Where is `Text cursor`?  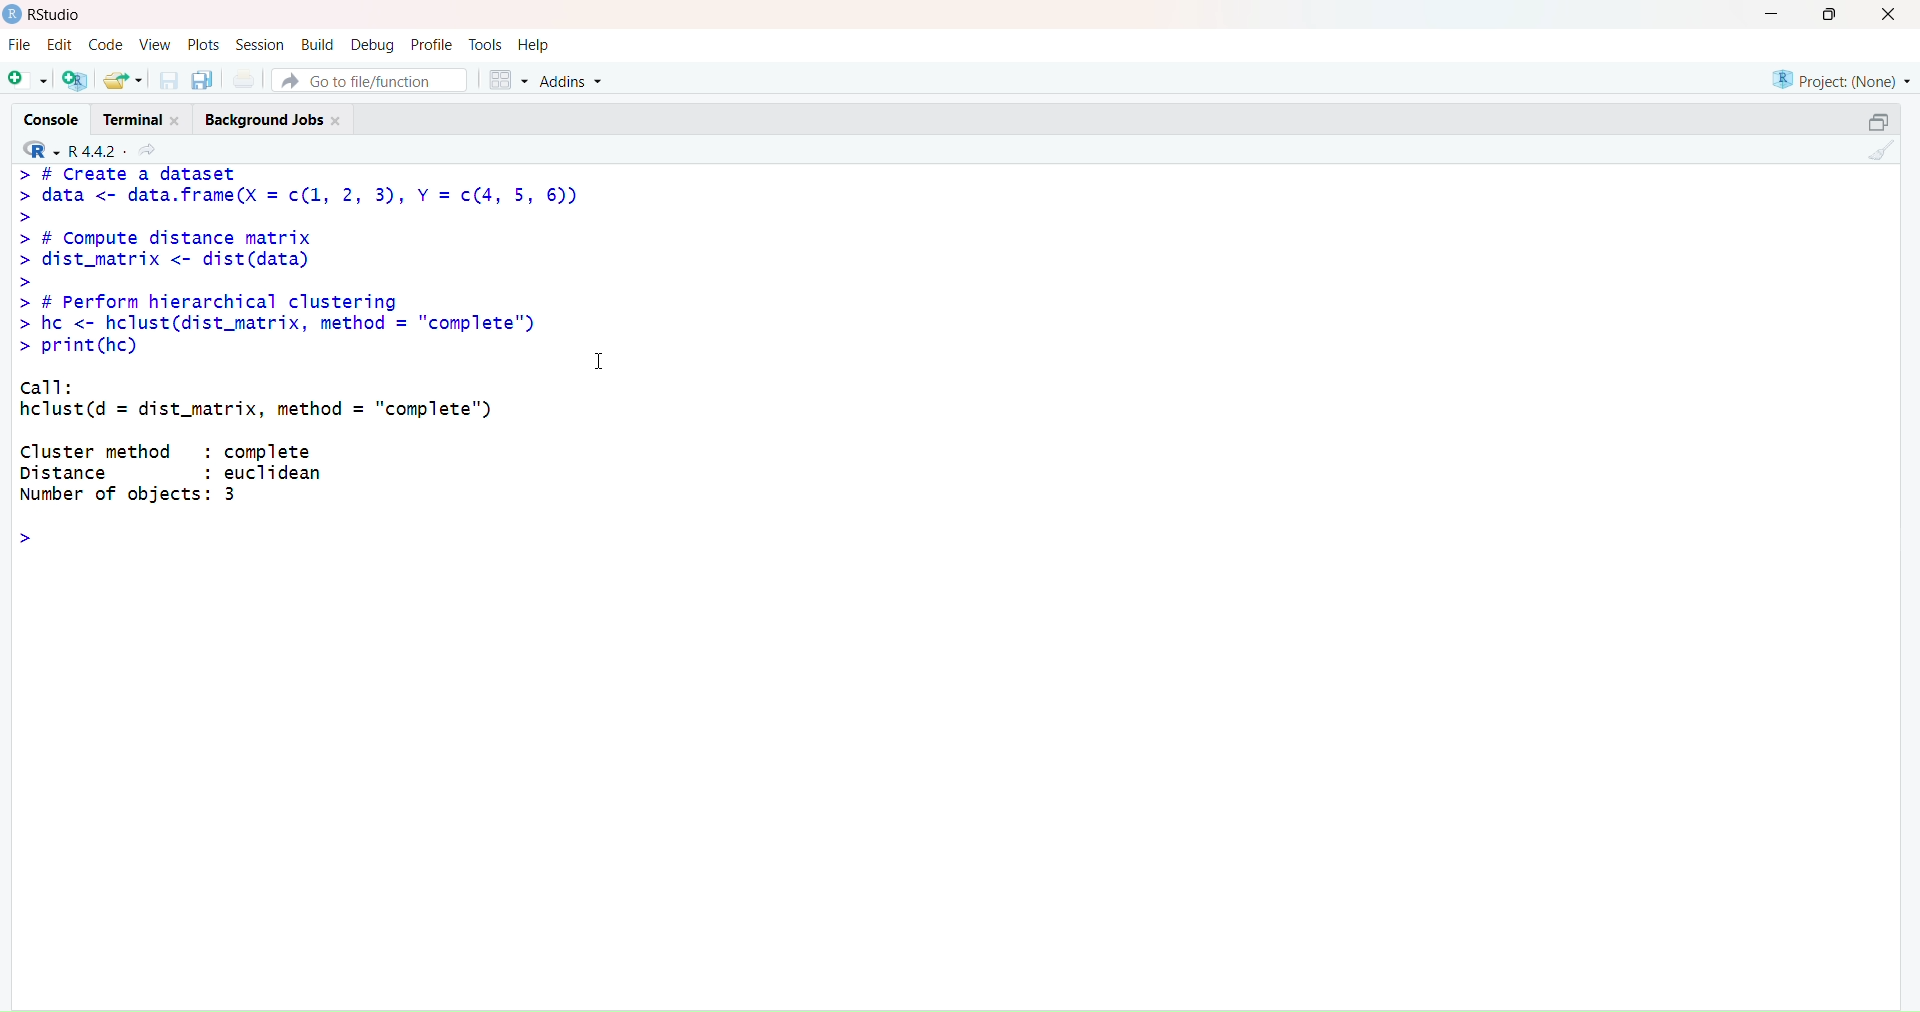
Text cursor is located at coordinates (597, 361).